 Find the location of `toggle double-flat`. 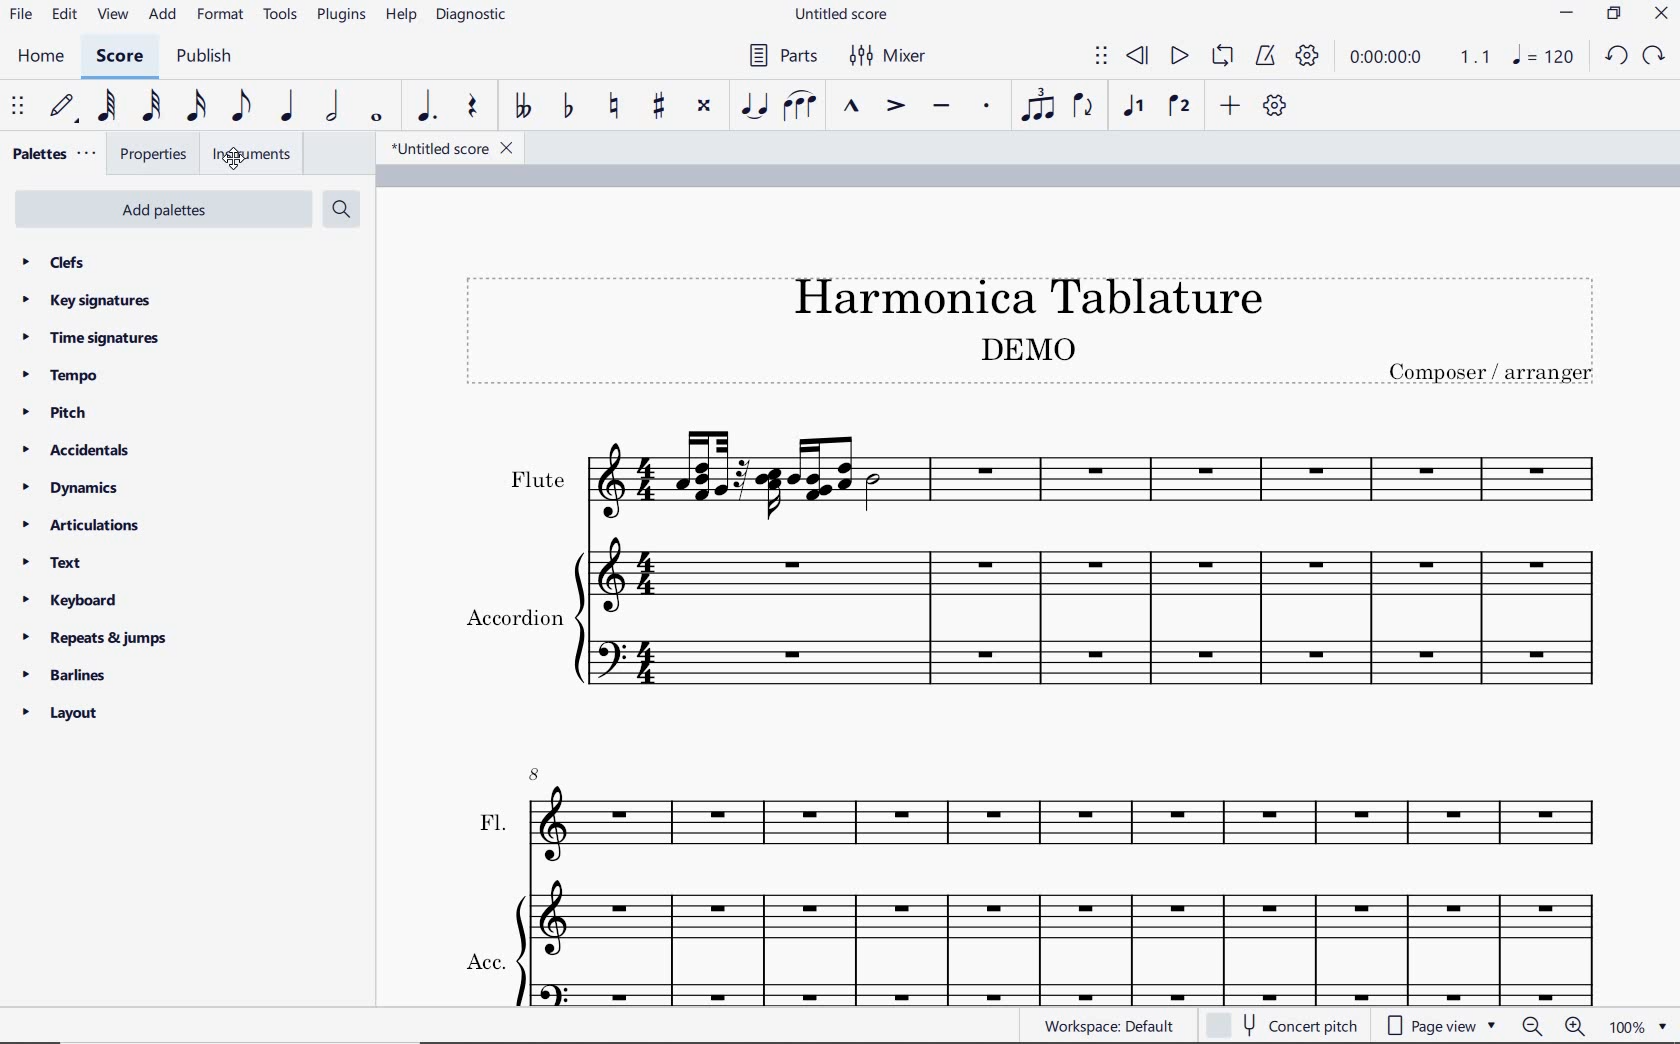

toggle double-flat is located at coordinates (521, 107).